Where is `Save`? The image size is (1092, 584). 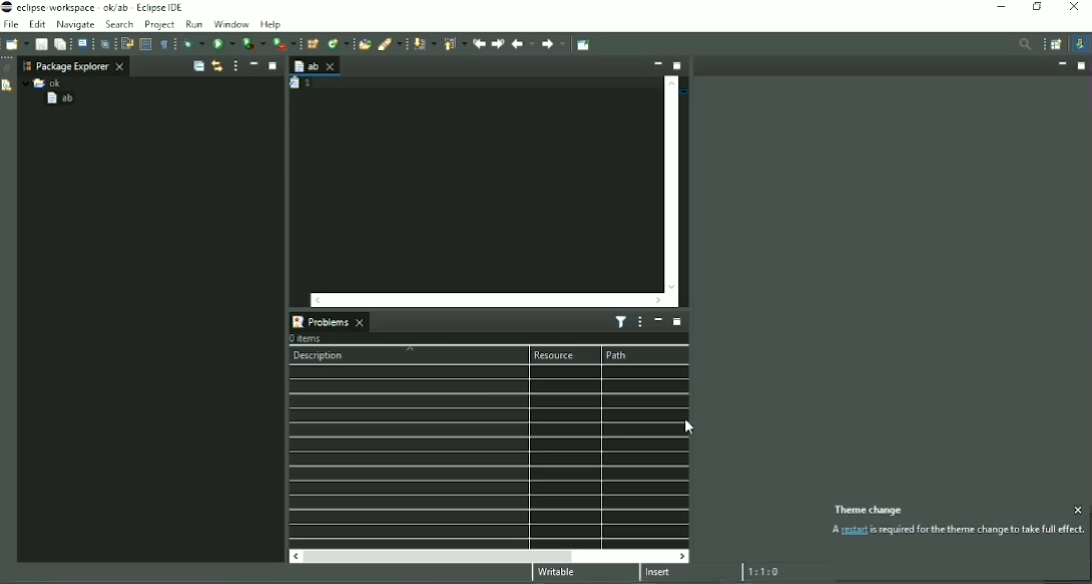 Save is located at coordinates (41, 44).